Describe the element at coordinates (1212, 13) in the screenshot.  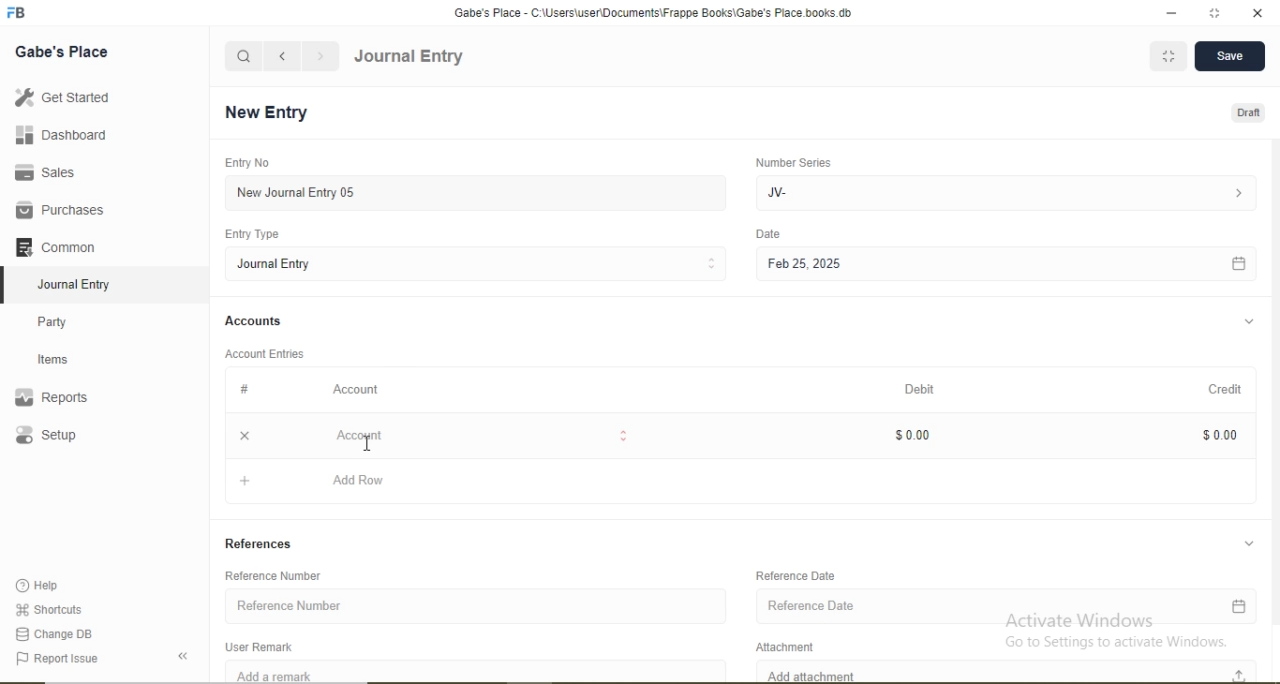
I see `resize` at that location.